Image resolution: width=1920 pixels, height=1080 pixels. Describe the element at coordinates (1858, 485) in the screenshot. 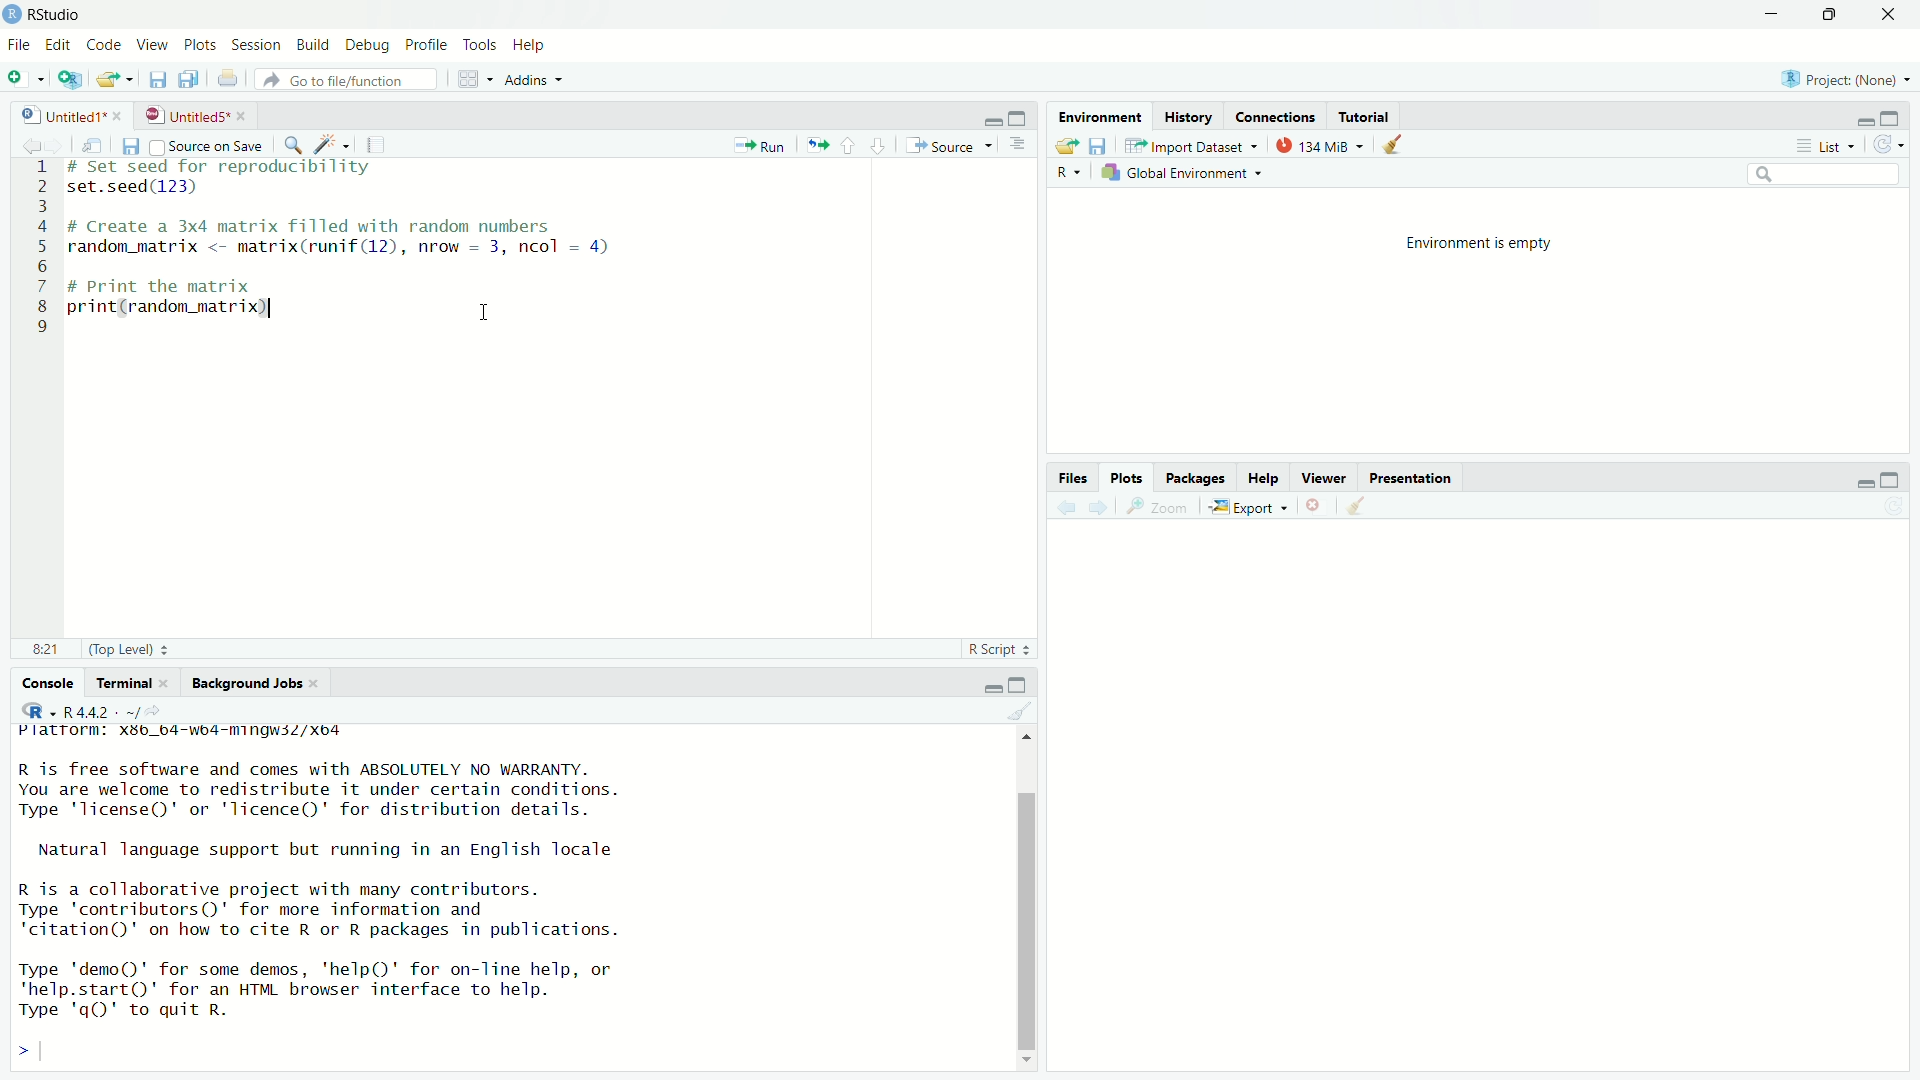

I see `minimise` at that location.